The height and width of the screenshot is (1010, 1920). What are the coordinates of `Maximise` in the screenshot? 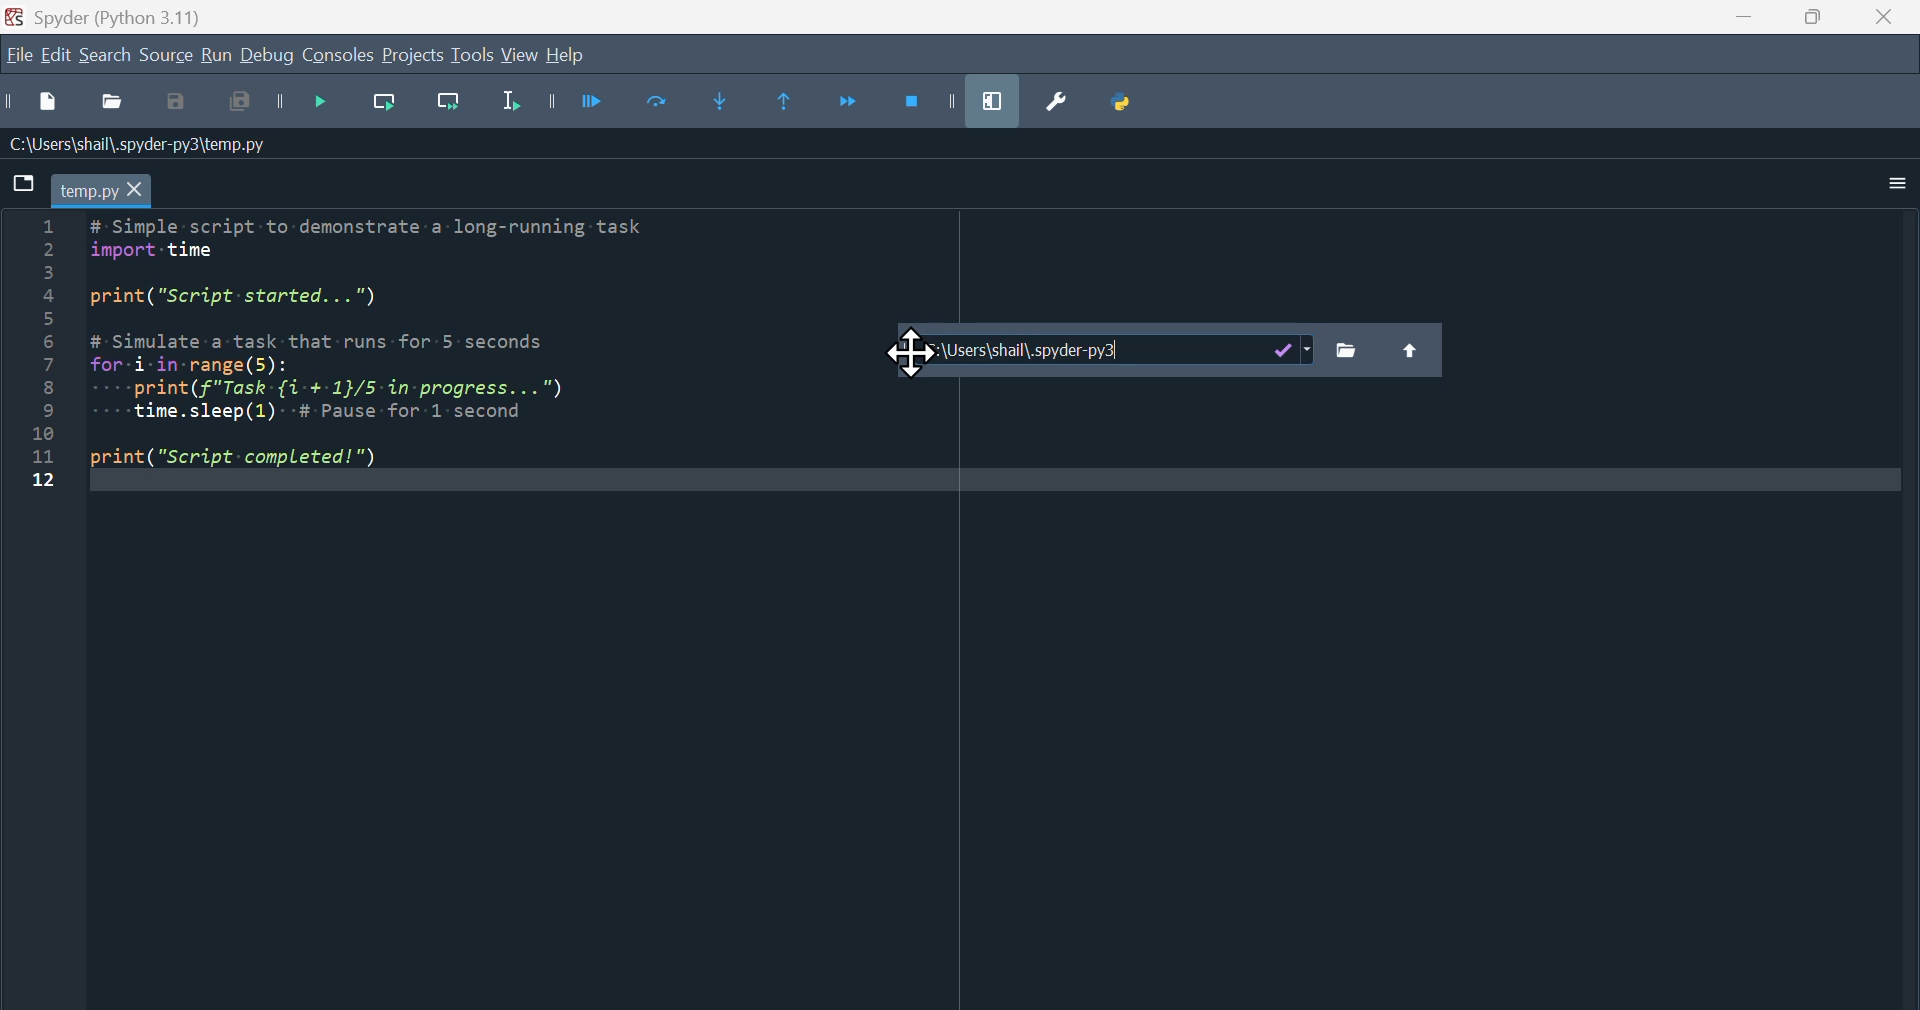 It's located at (1816, 23).